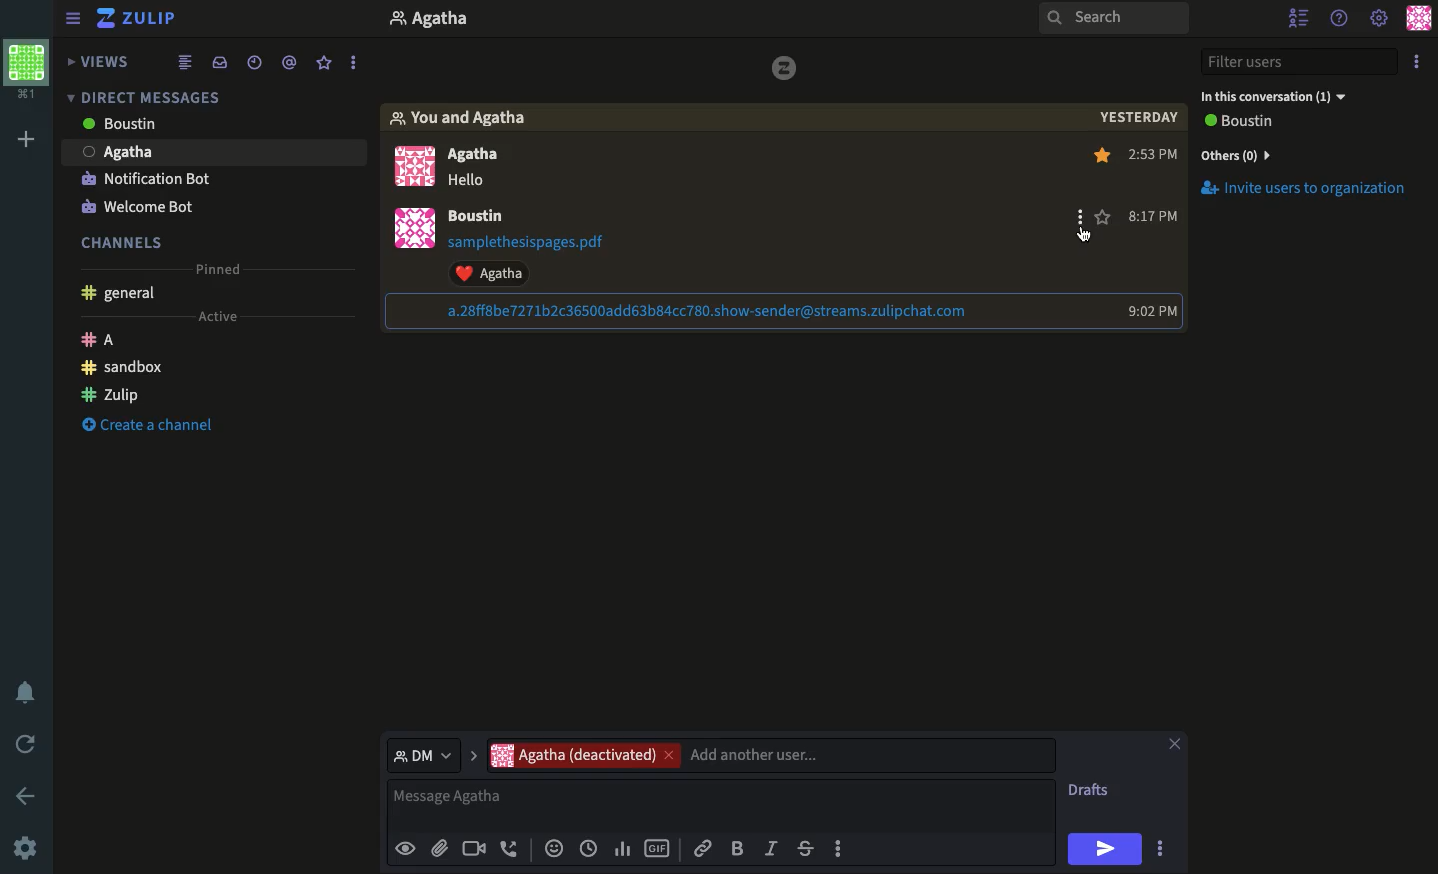 The image size is (1438, 874). What do you see at coordinates (737, 847) in the screenshot?
I see `Bold` at bounding box center [737, 847].